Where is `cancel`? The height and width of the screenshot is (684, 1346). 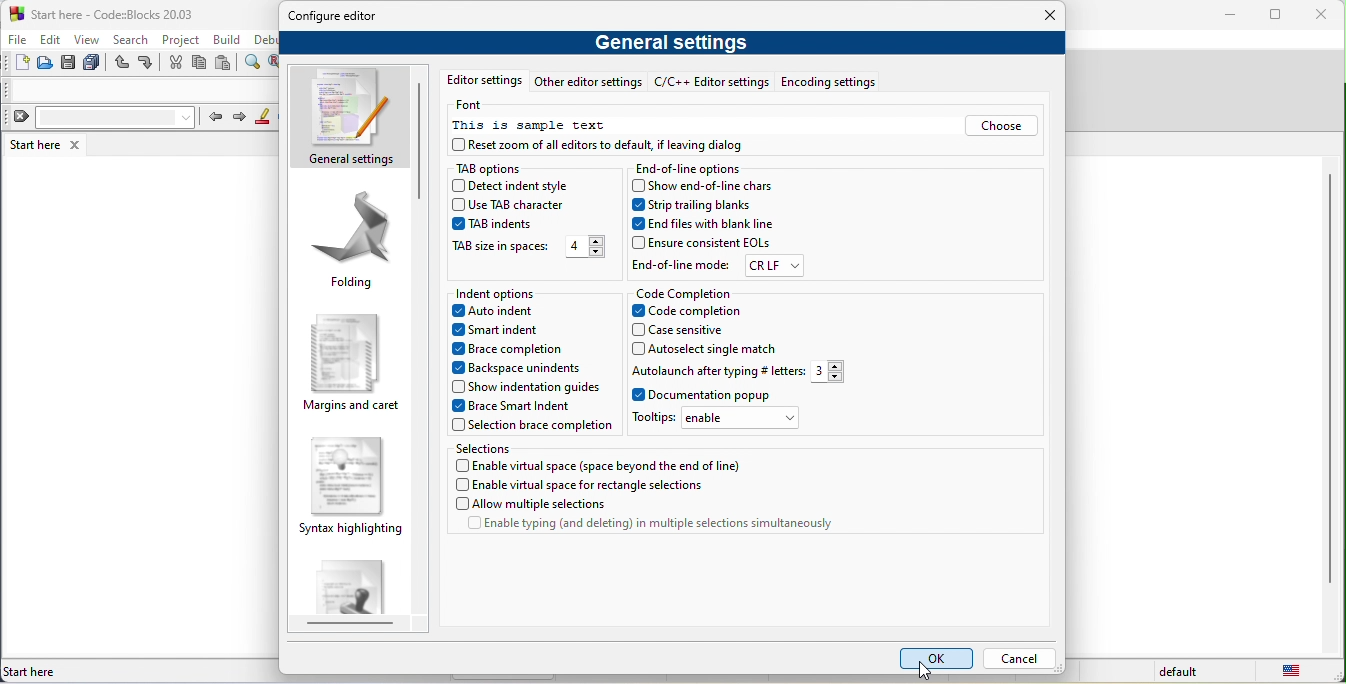 cancel is located at coordinates (1022, 656).